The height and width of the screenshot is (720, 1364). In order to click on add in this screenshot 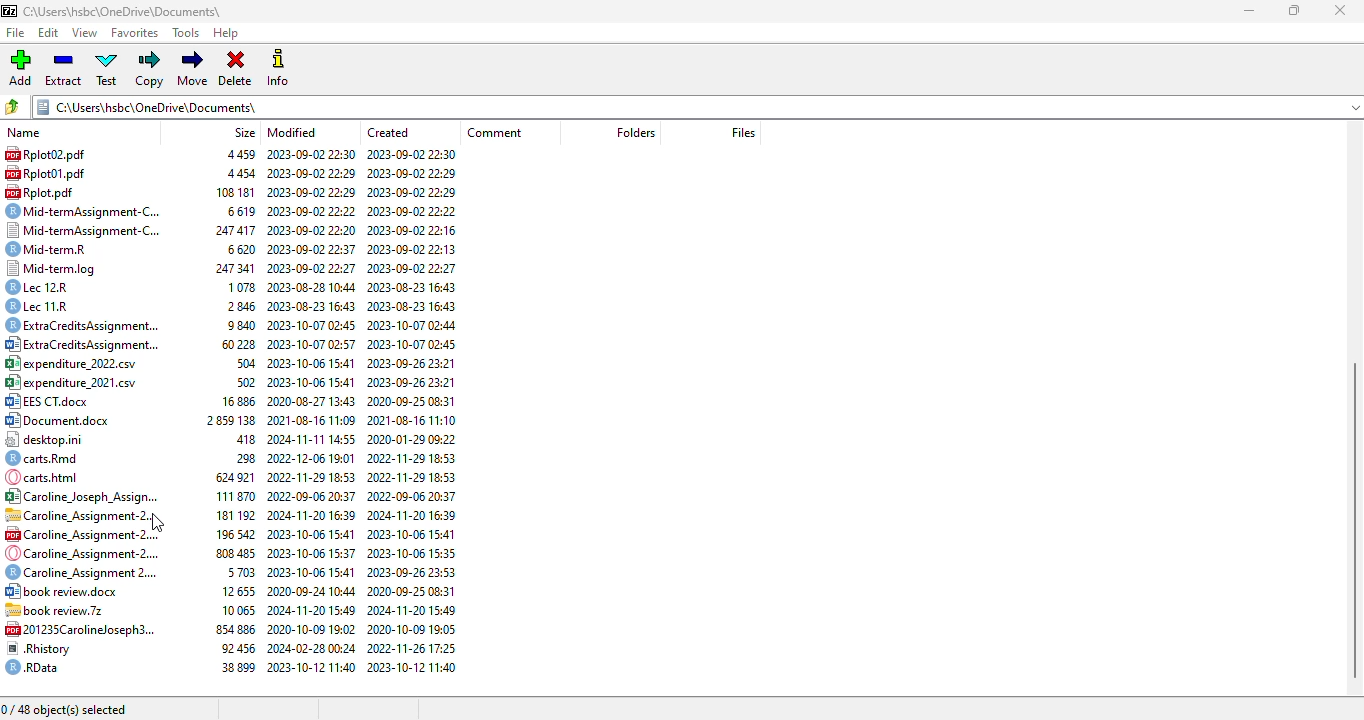, I will do `click(20, 68)`.